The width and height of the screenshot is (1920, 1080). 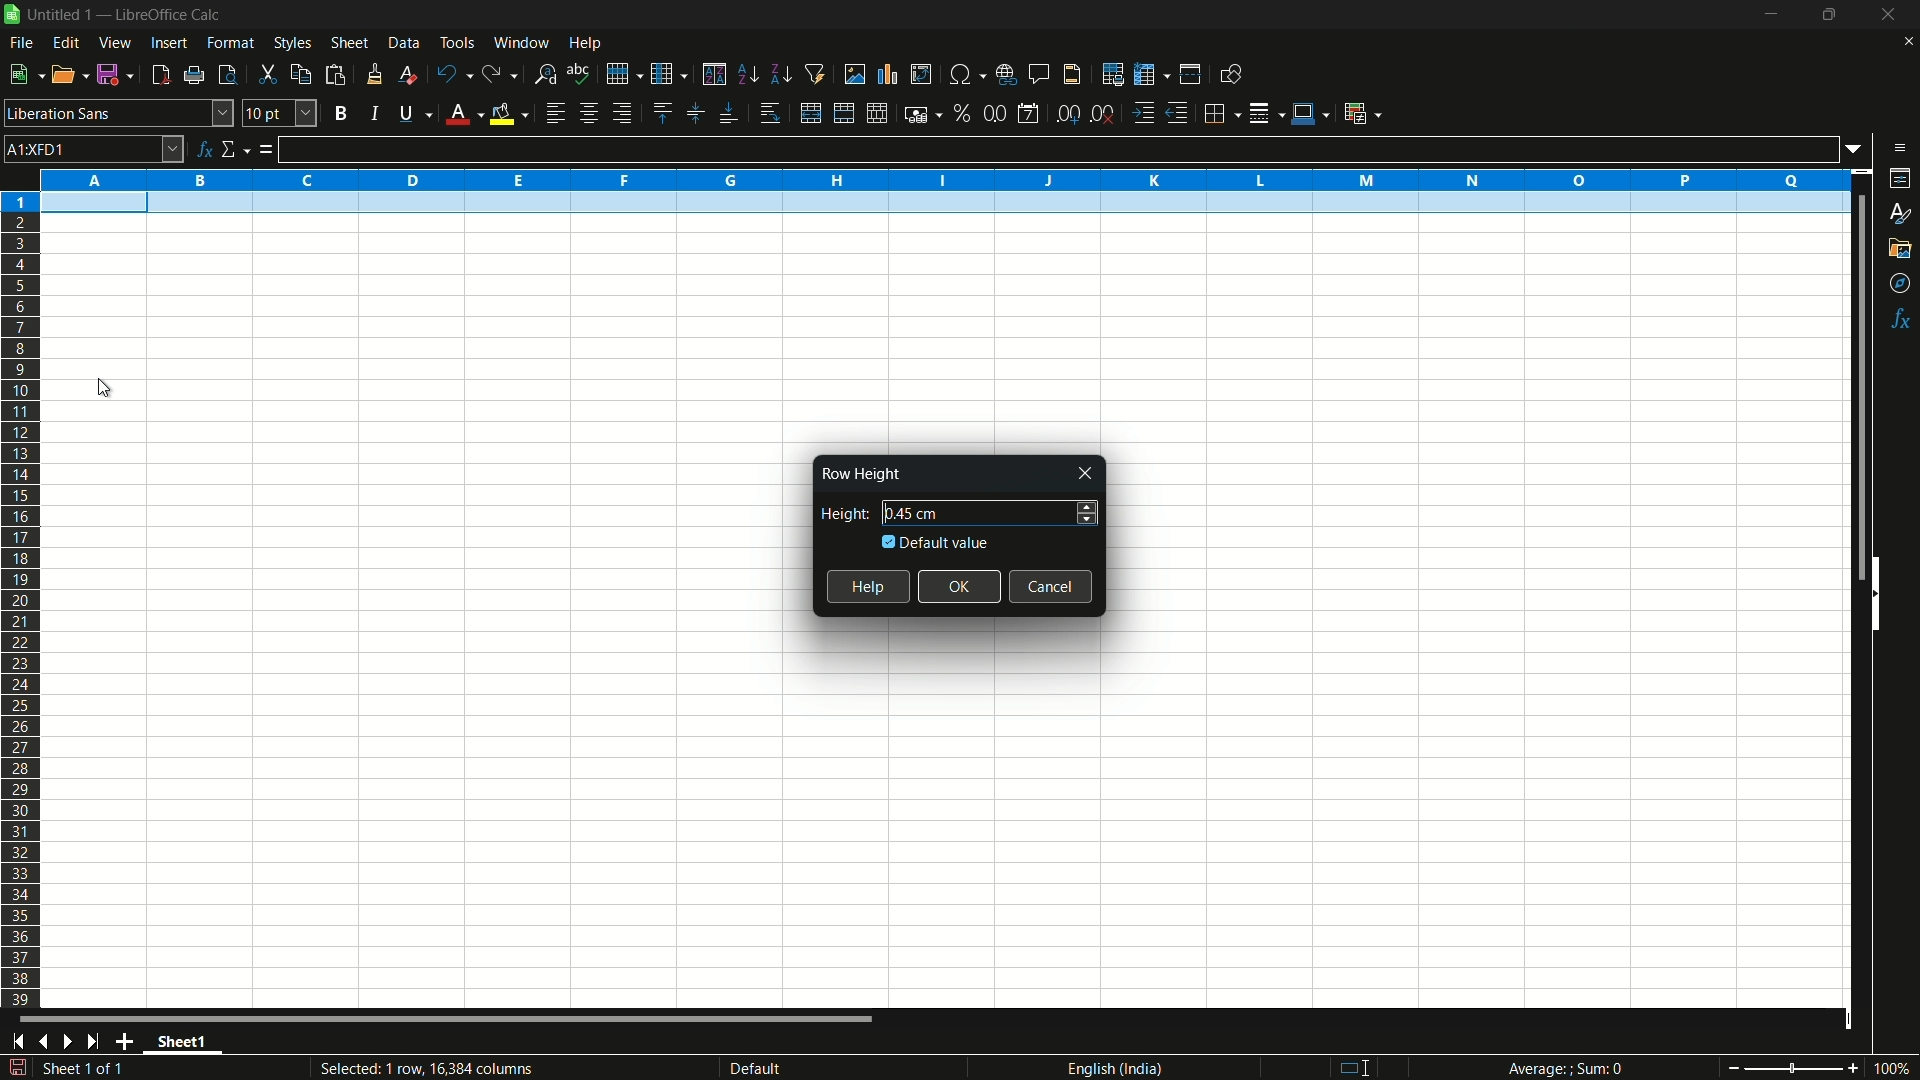 What do you see at coordinates (299, 74) in the screenshot?
I see `copy` at bounding box center [299, 74].